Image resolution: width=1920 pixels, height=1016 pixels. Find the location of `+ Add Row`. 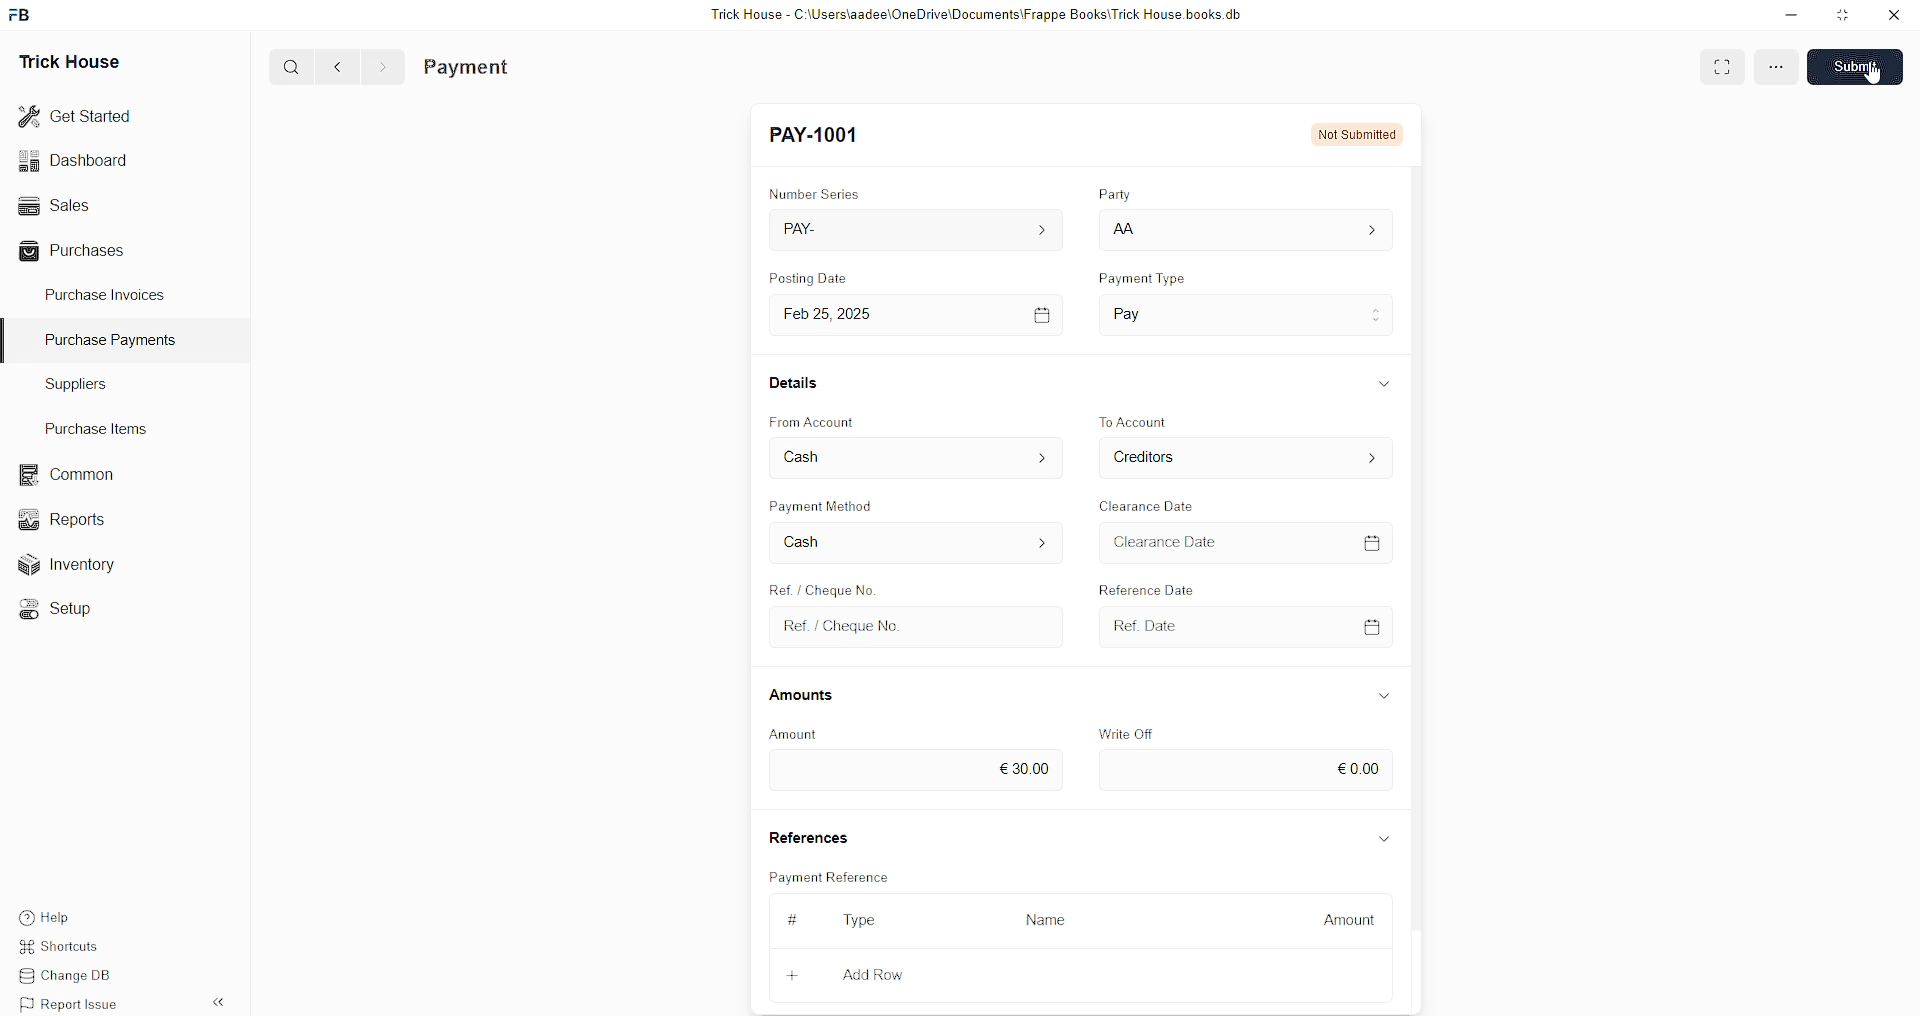

+ Add Row is located at coordinates (828, 973).